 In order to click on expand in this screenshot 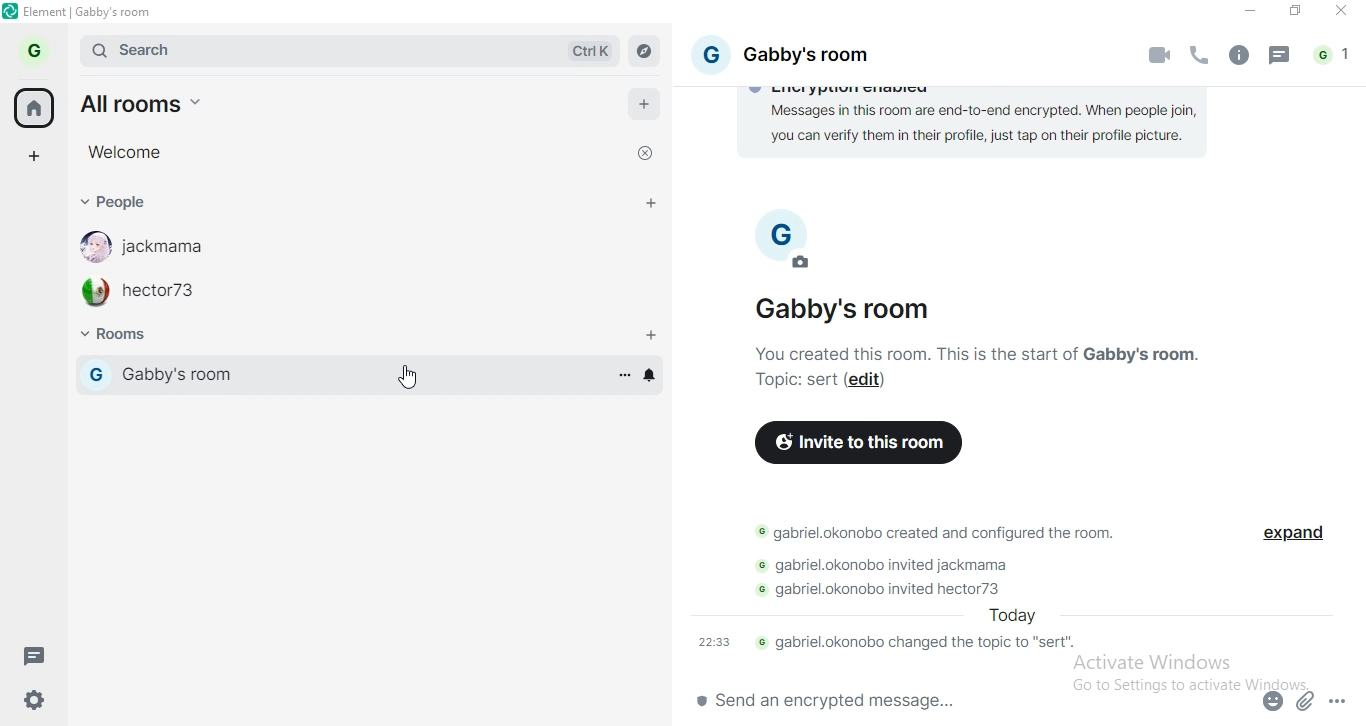, I will do `click(1290, 536)`.